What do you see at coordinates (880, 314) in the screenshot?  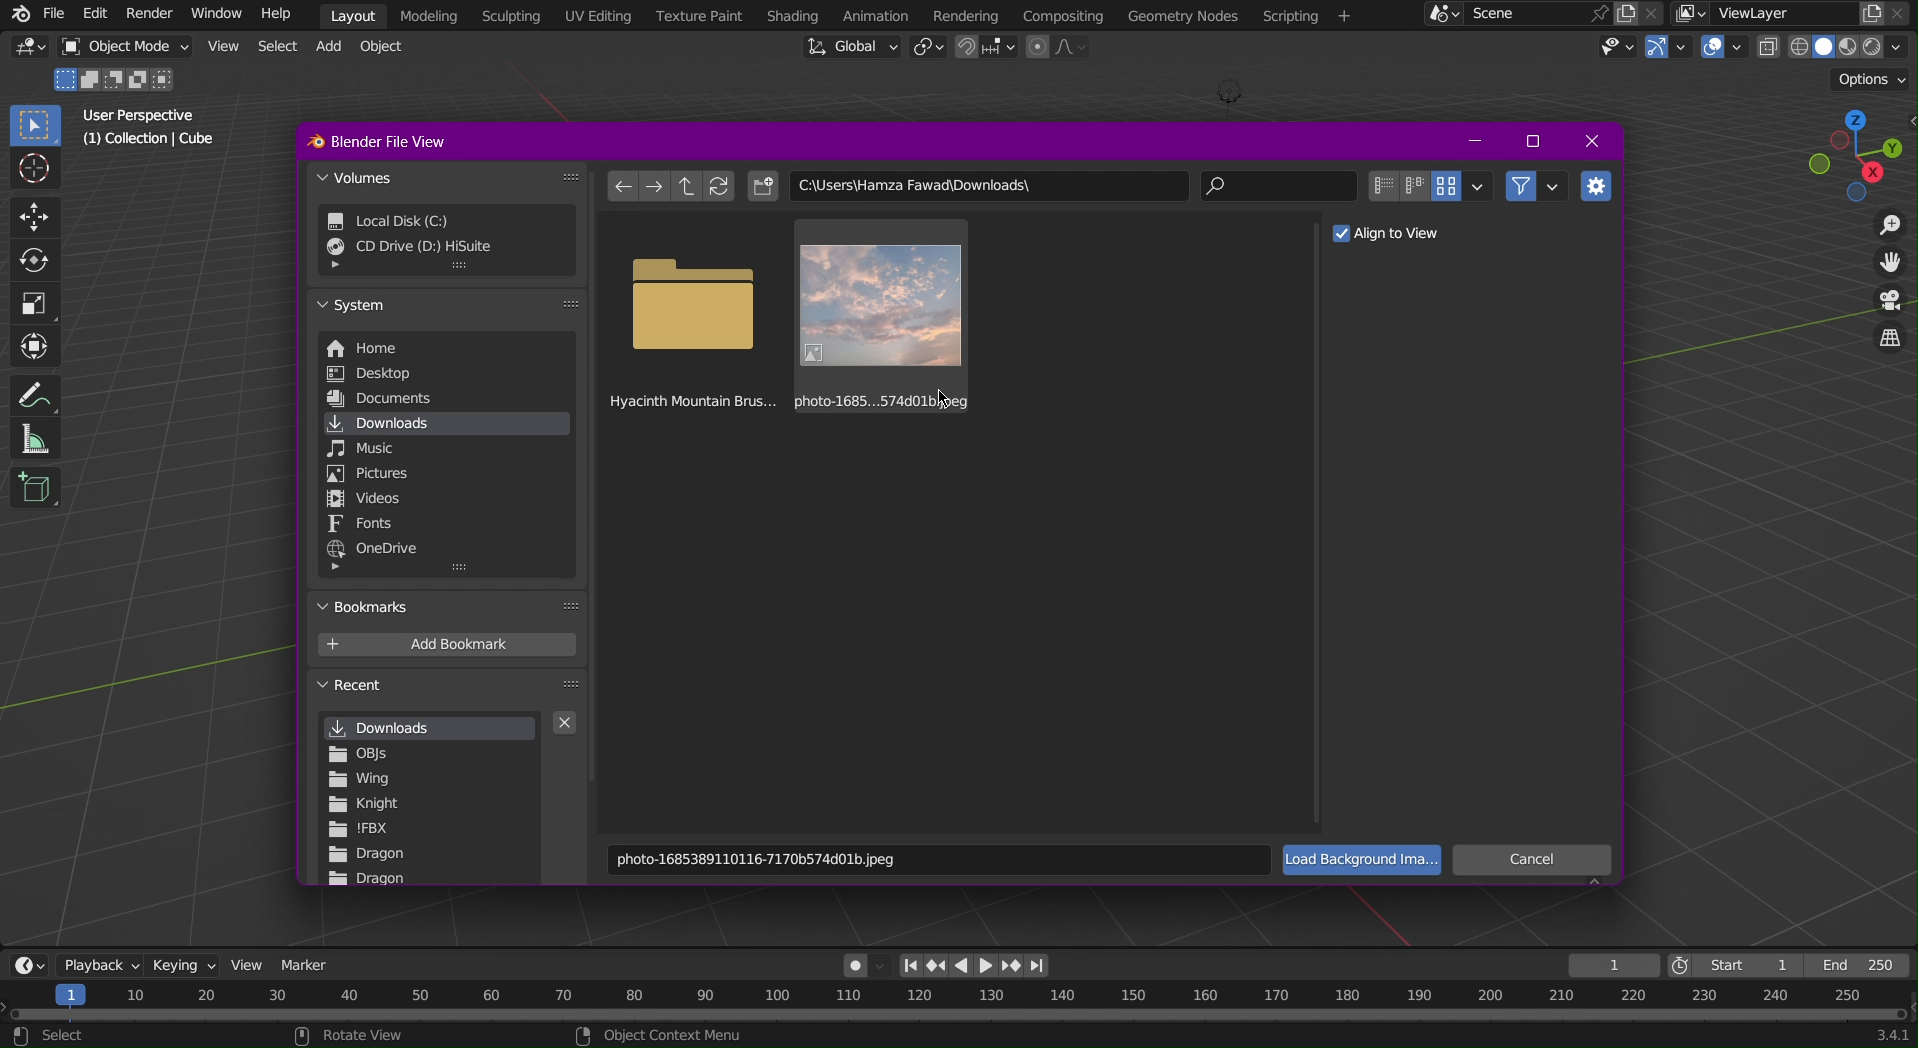 I see `photo-1685...574d01b.jpeg` at bounding box center [880, 314].